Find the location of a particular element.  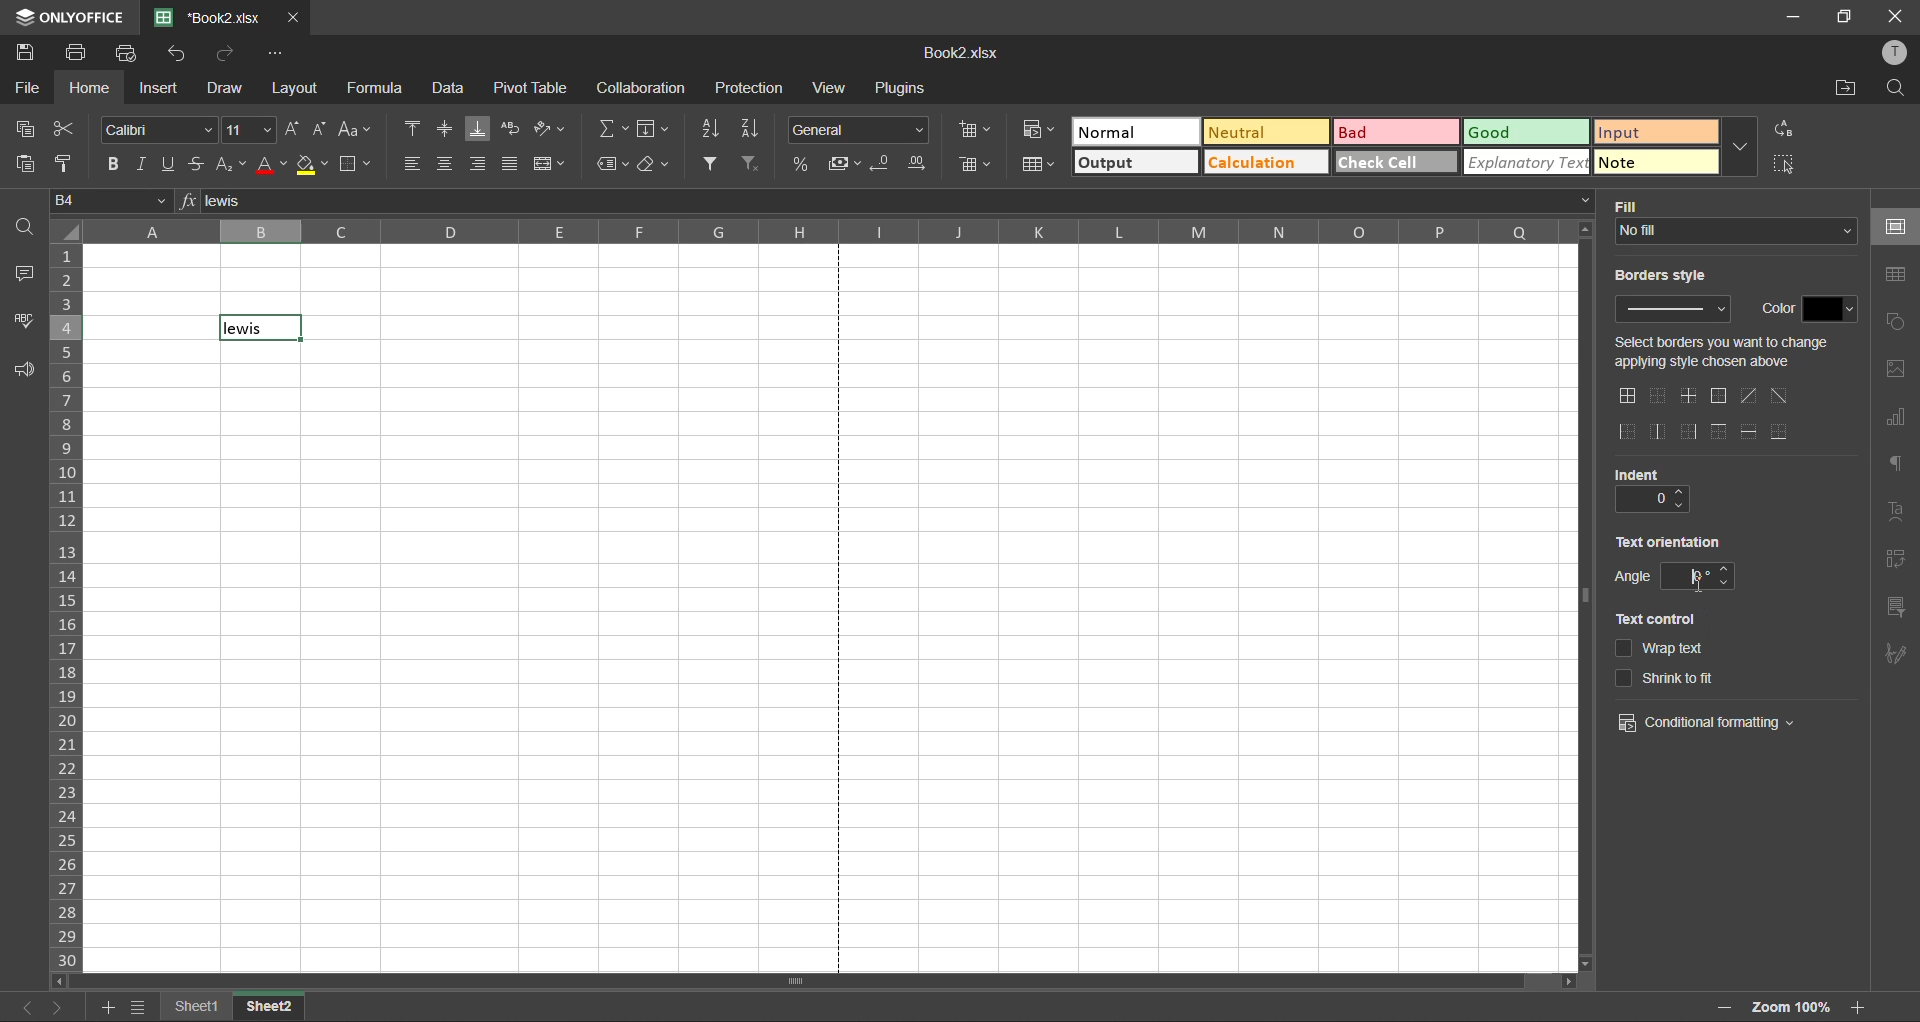

zoom in is located at coordinates (1722, 1007).